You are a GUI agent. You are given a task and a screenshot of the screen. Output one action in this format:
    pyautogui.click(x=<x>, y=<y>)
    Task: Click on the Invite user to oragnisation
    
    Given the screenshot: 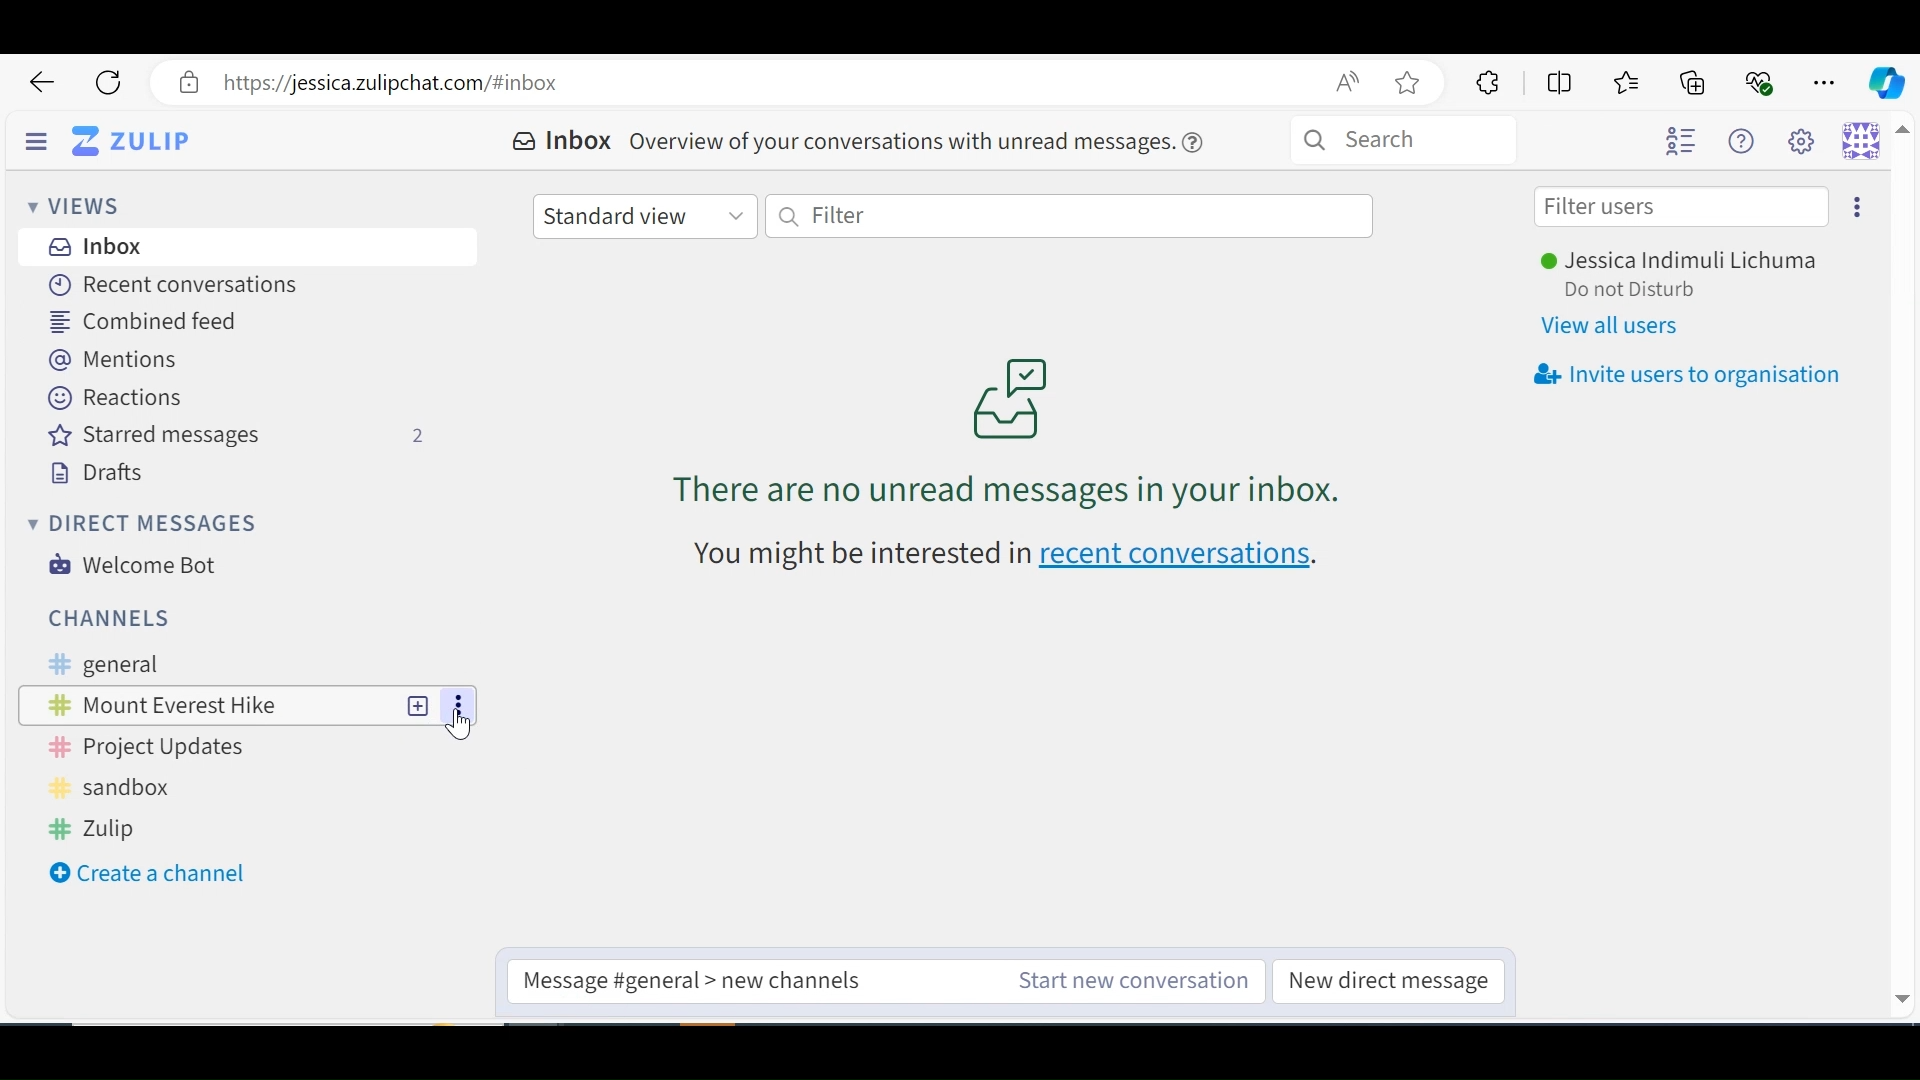 What is the action you would take?
    pyautogui.click(x=1685, y=376)
    